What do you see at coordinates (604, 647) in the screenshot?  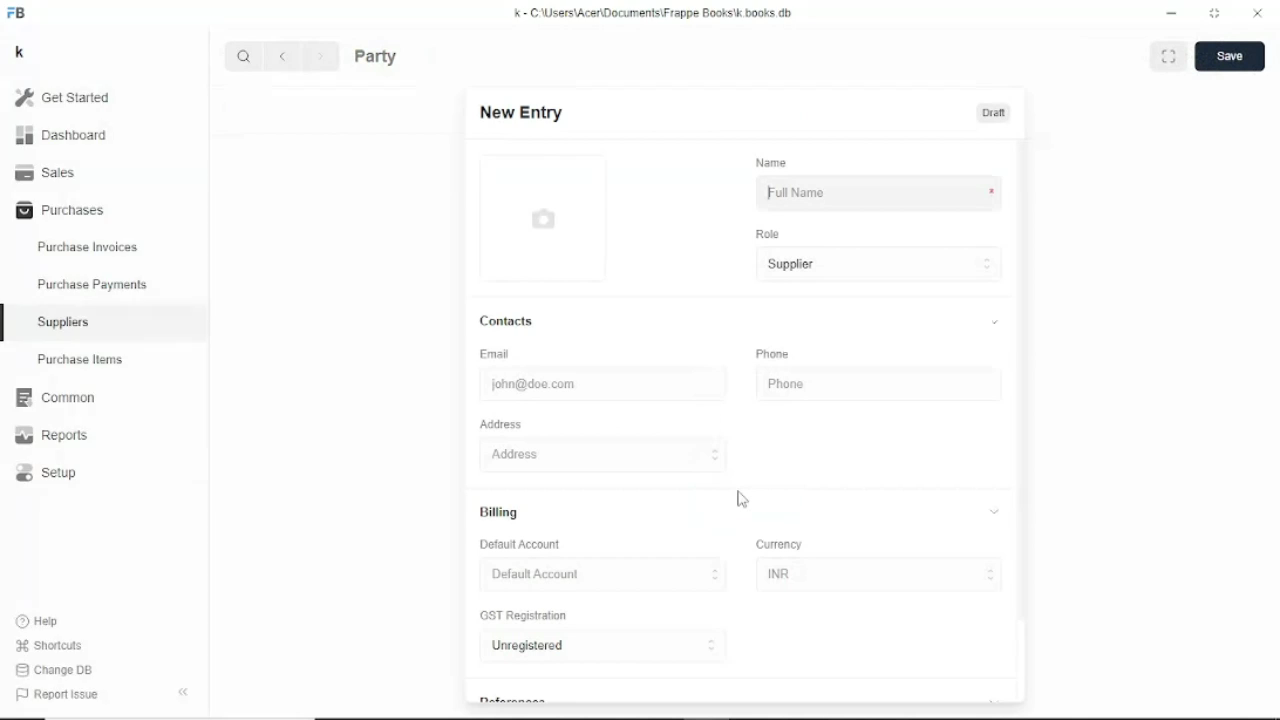 I see `Unregistered` at bounding box center [604, 647].